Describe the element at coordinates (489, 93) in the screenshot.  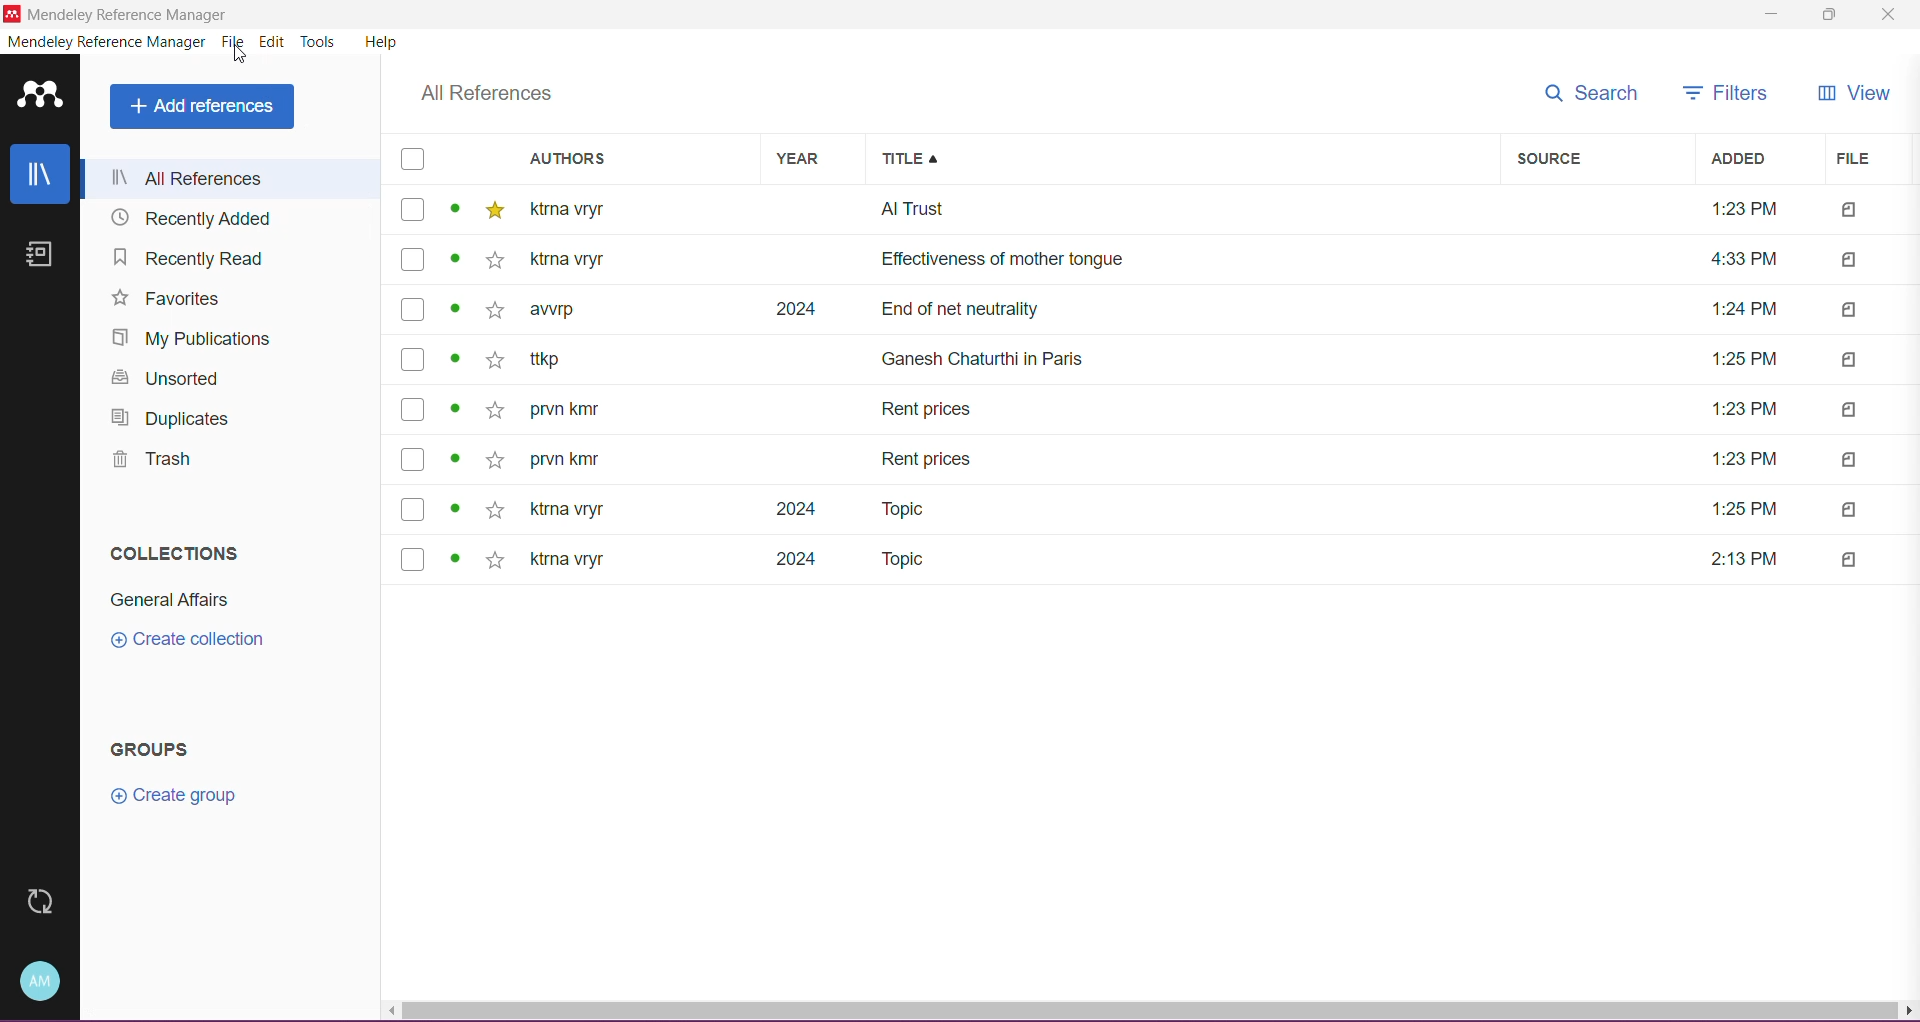
I see `All References` at that location.